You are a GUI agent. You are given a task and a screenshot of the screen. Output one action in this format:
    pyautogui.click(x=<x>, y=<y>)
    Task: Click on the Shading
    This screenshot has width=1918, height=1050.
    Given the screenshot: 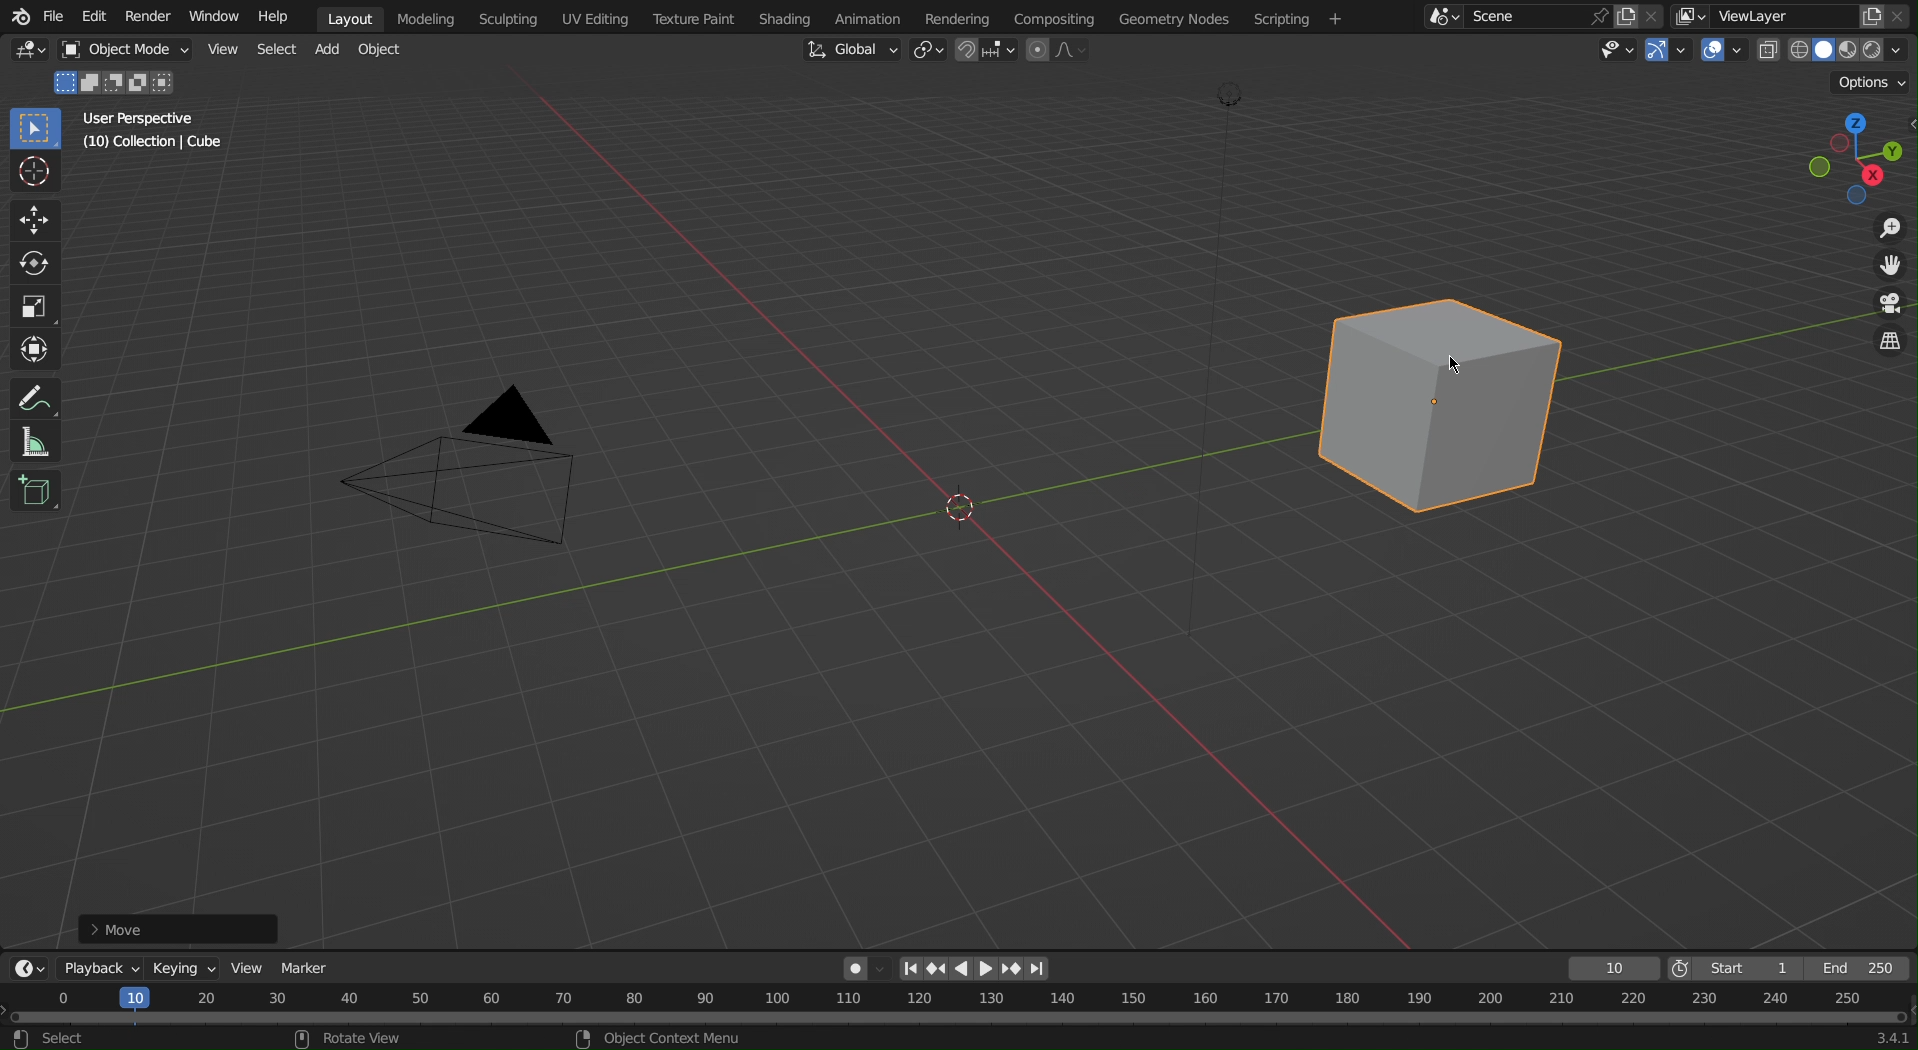 What is the action you would take?
    pyautogui.click(x=795, y=16)
    